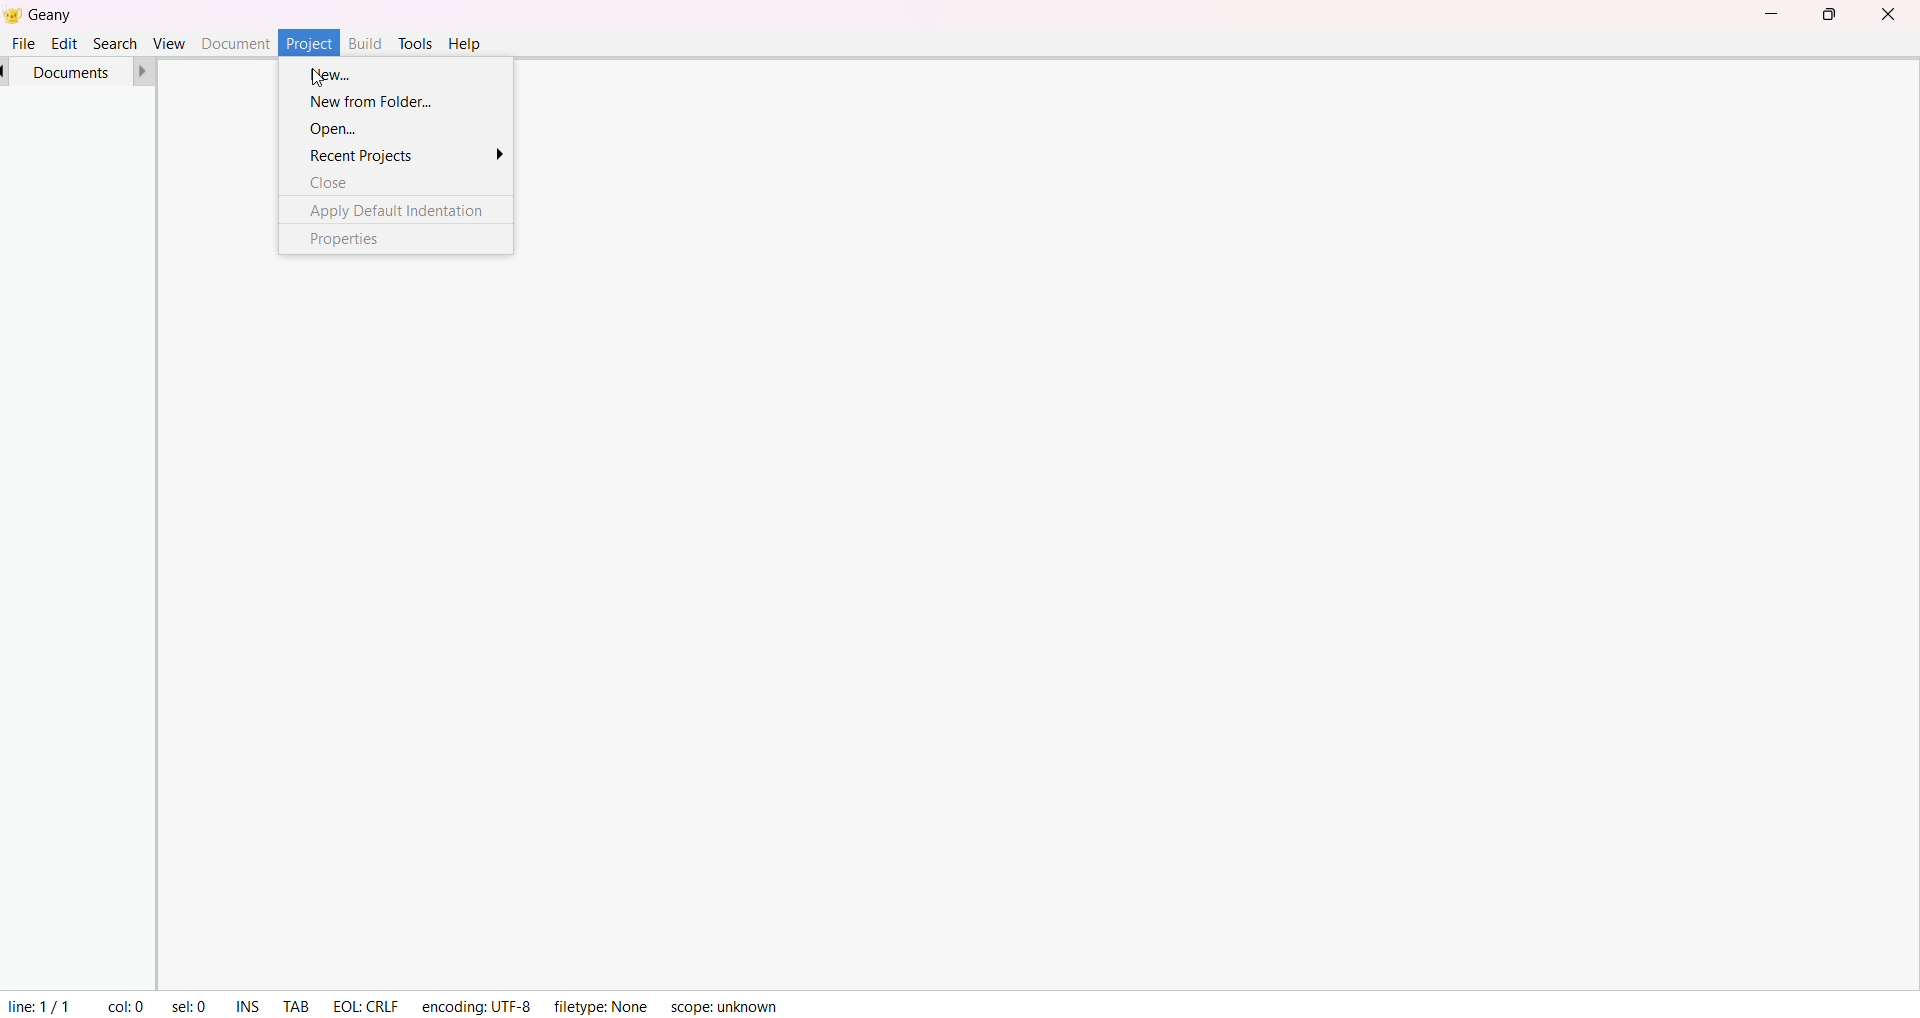 The image size is (1920, 1018). Describe the element at coordinates (414, 43) in the screenshot. I see `tools` at that location.